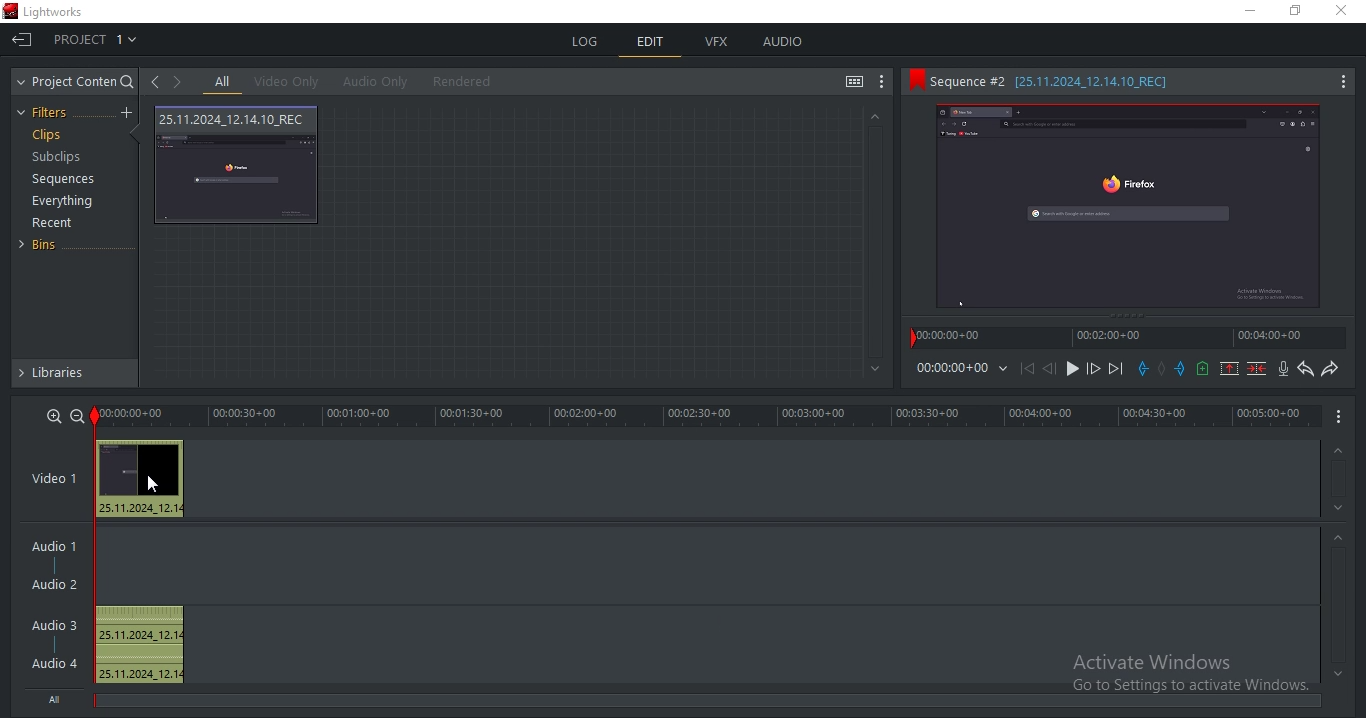 This screenshot has width=1366, height=718. I want to click on delete the marked section, so click(1257, 368).